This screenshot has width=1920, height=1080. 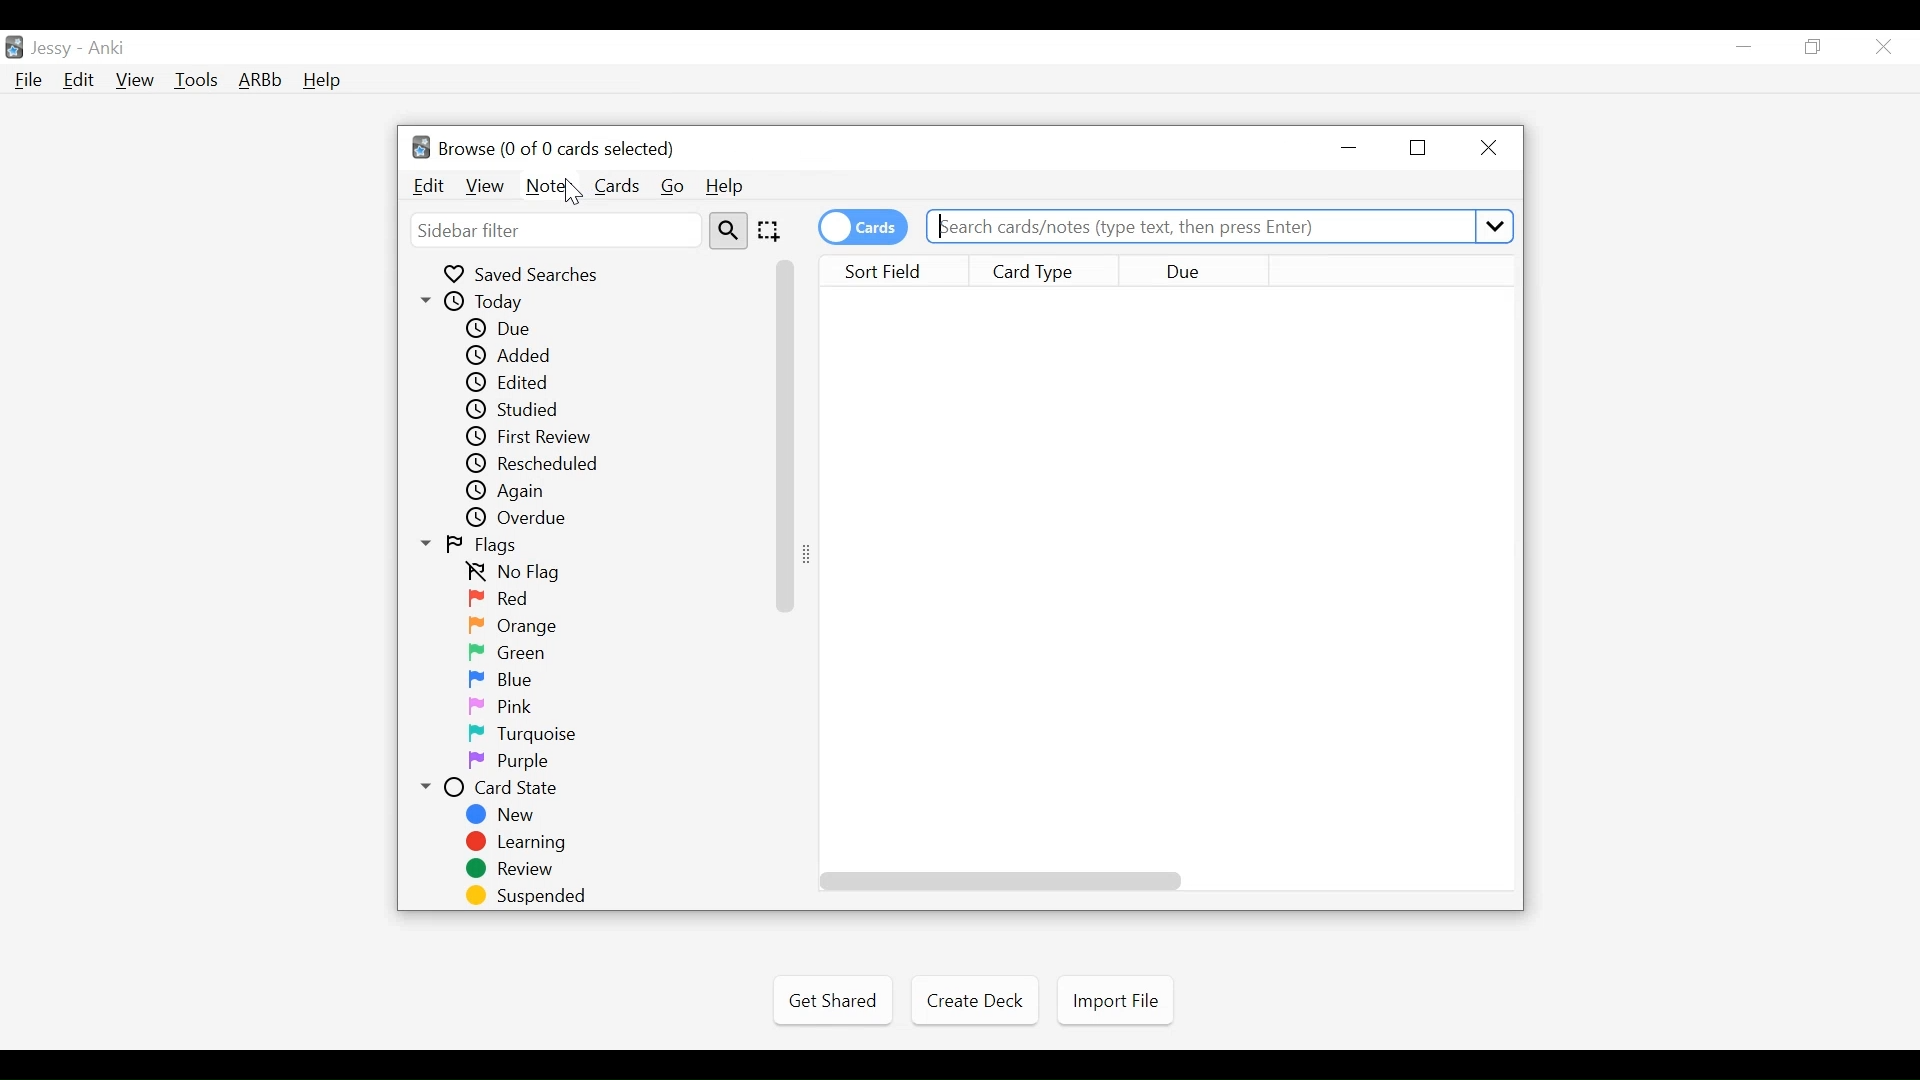 What do you see at coordinates (511, 382) in the screenshot?
I see `Edited` at bounding box center [511, 382].